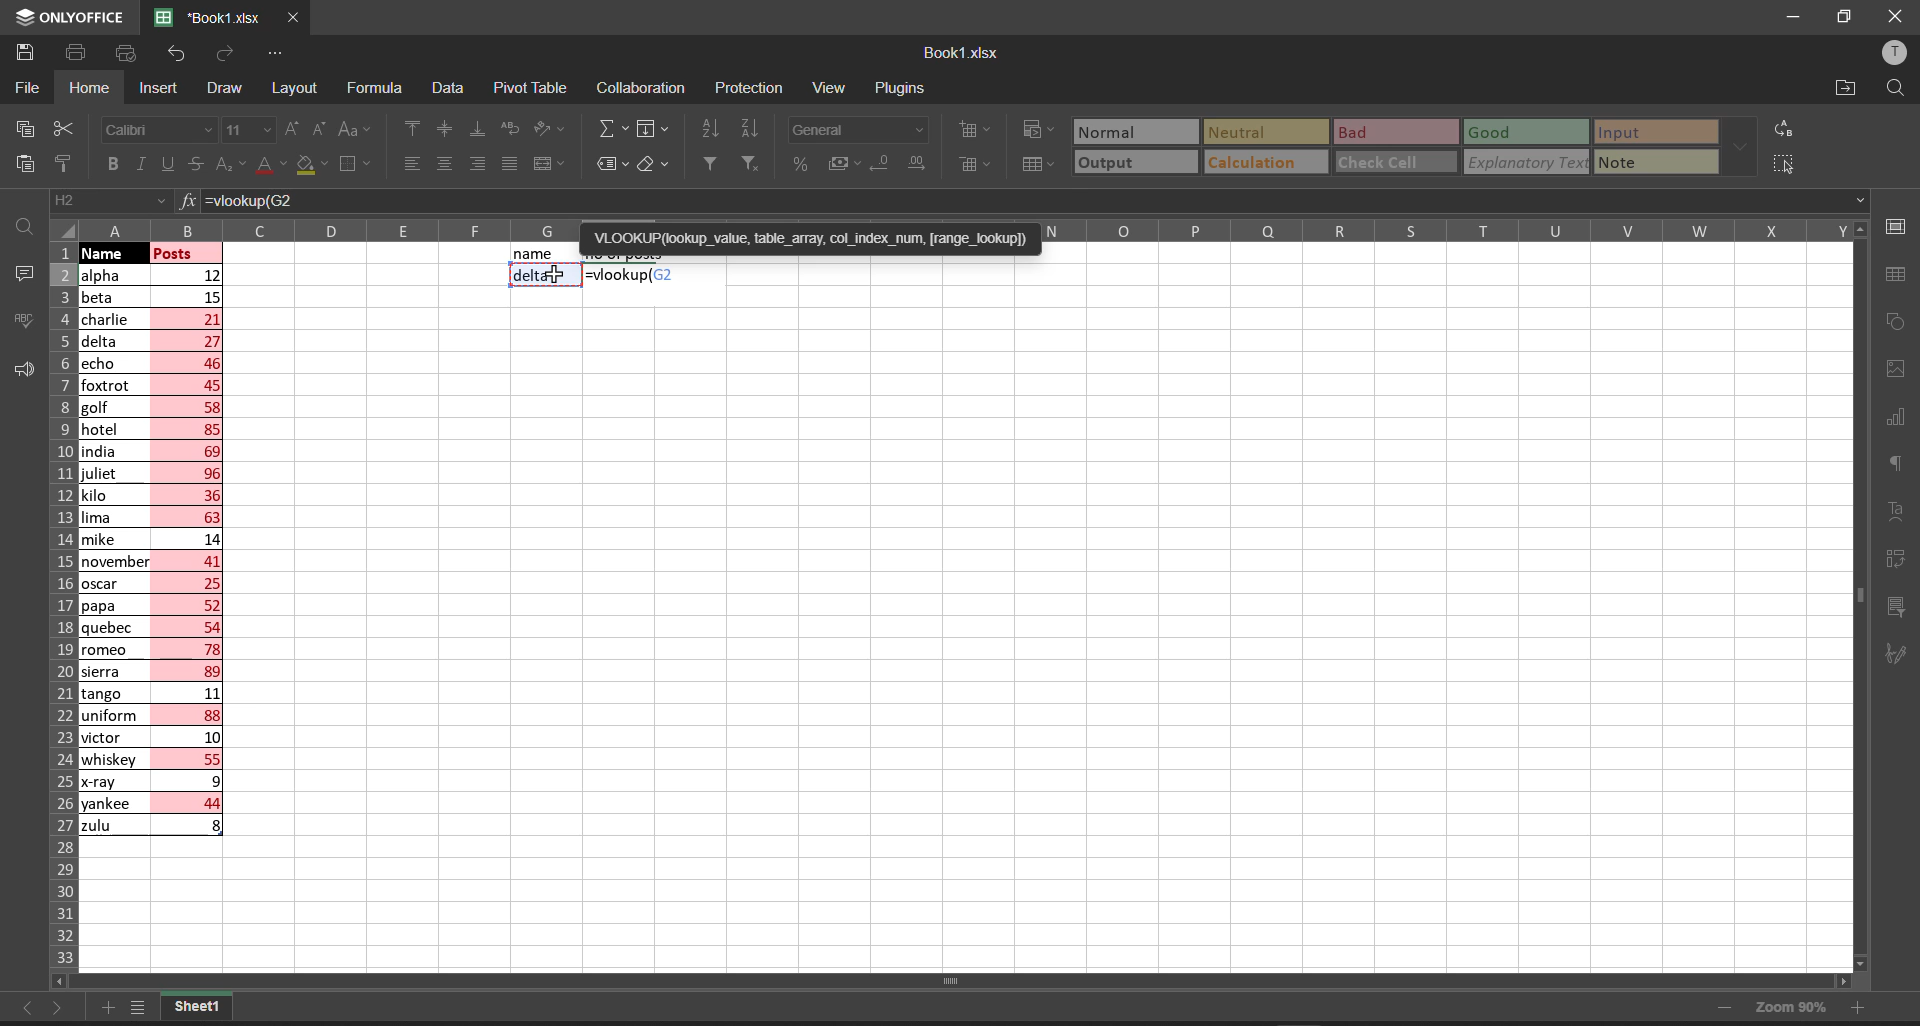 This screenshot has width=1920, height=1026. I want to click on maximize, so click(1848, 18).